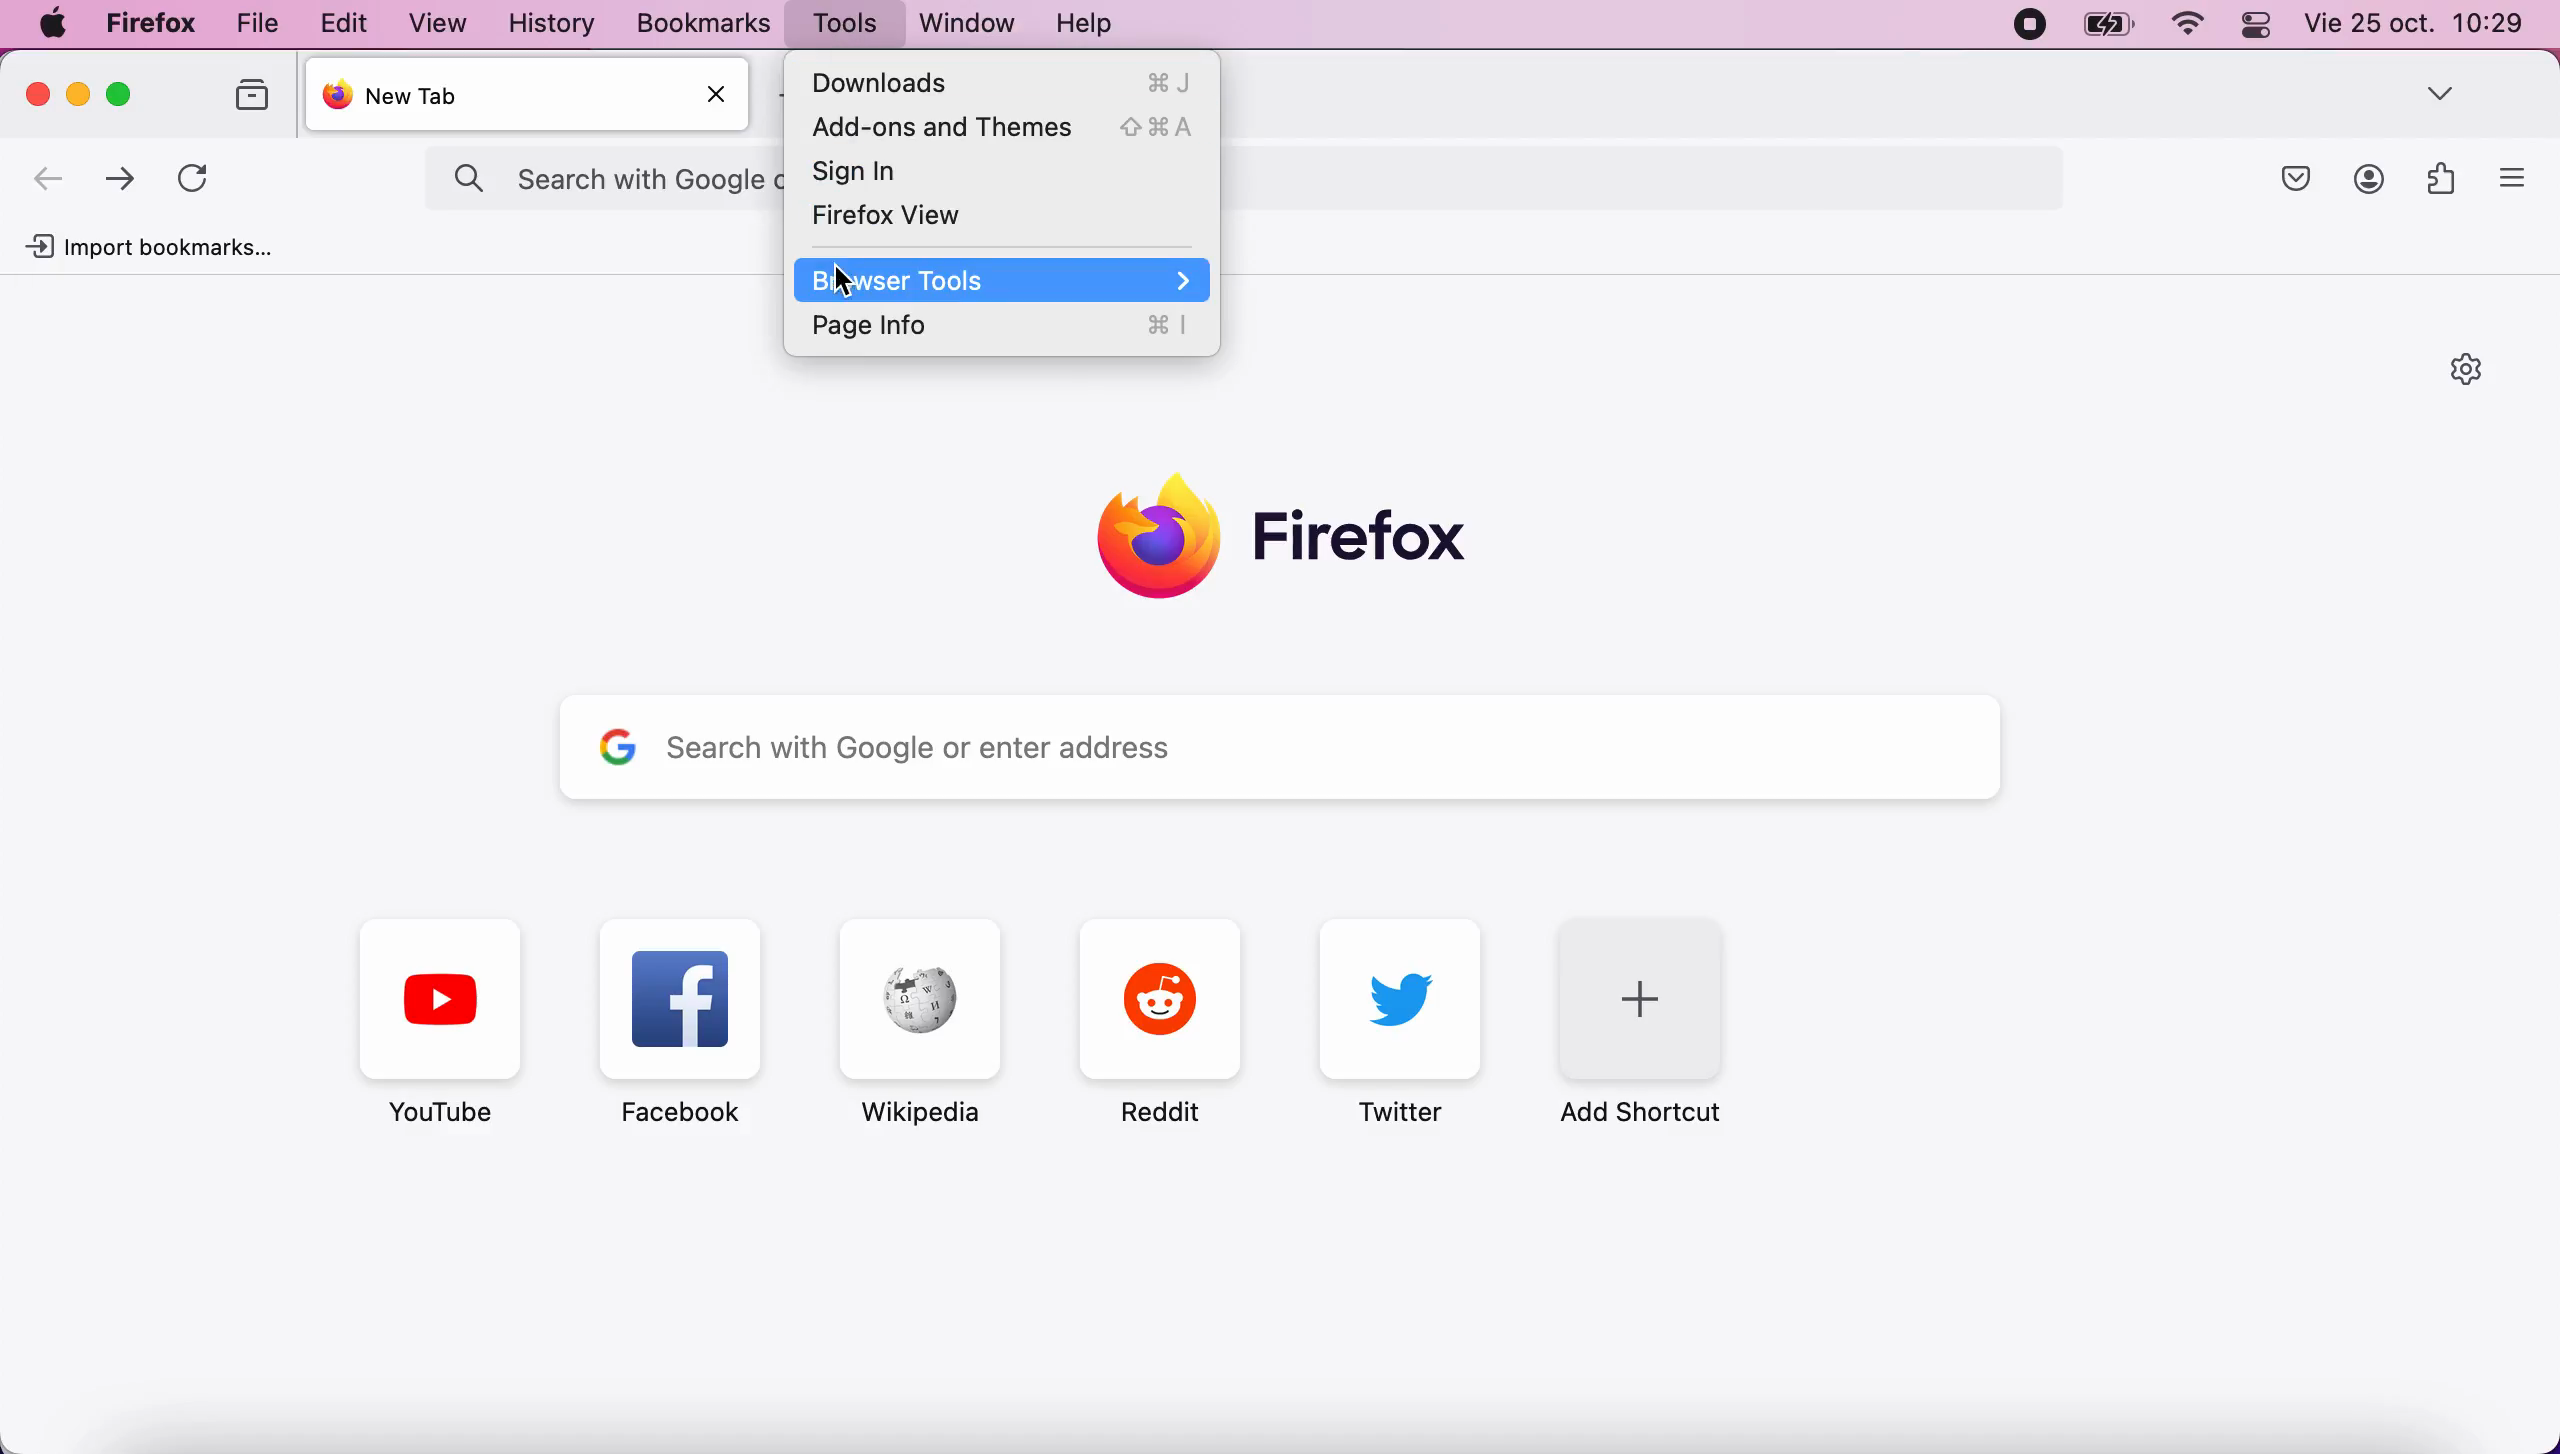  Describe the element at coordinates (2257, 27) in the screenshot. I see `Toggle` at that location.